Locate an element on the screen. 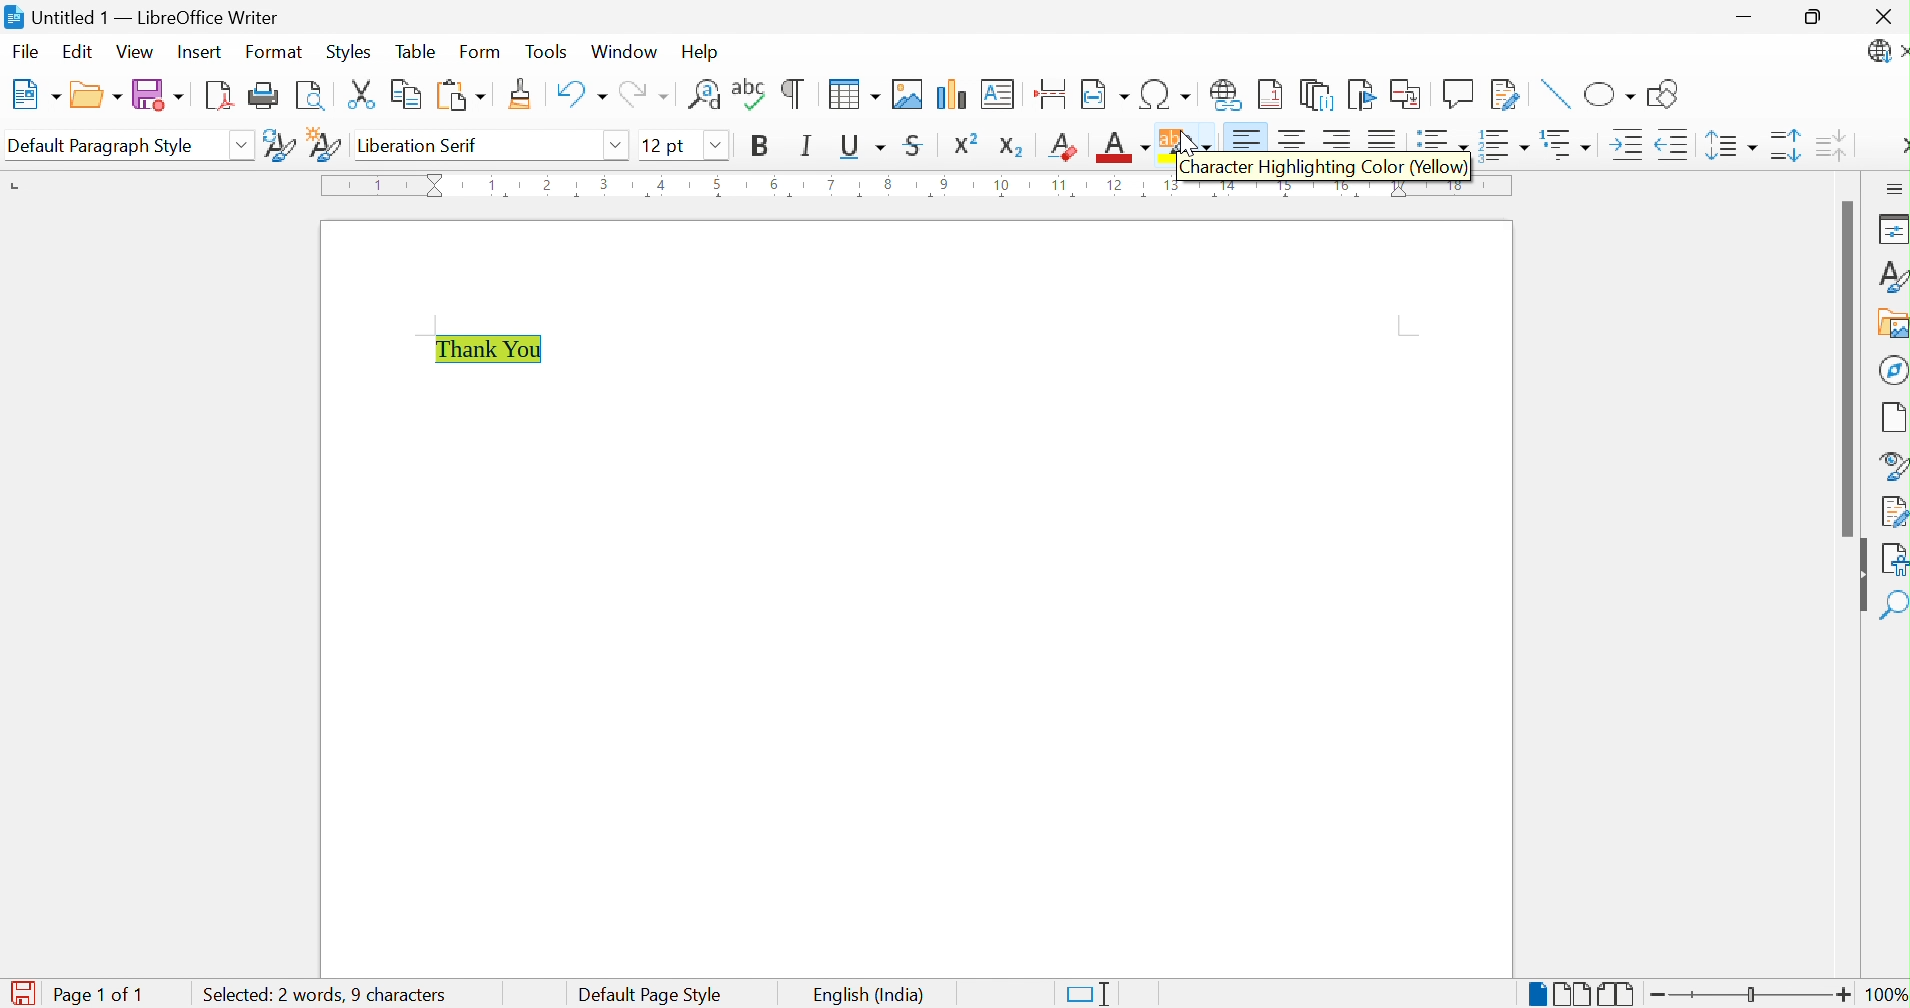 This screenshot has width=1910, height=1008. Update Selected Style is located at coordinates (280, 147).